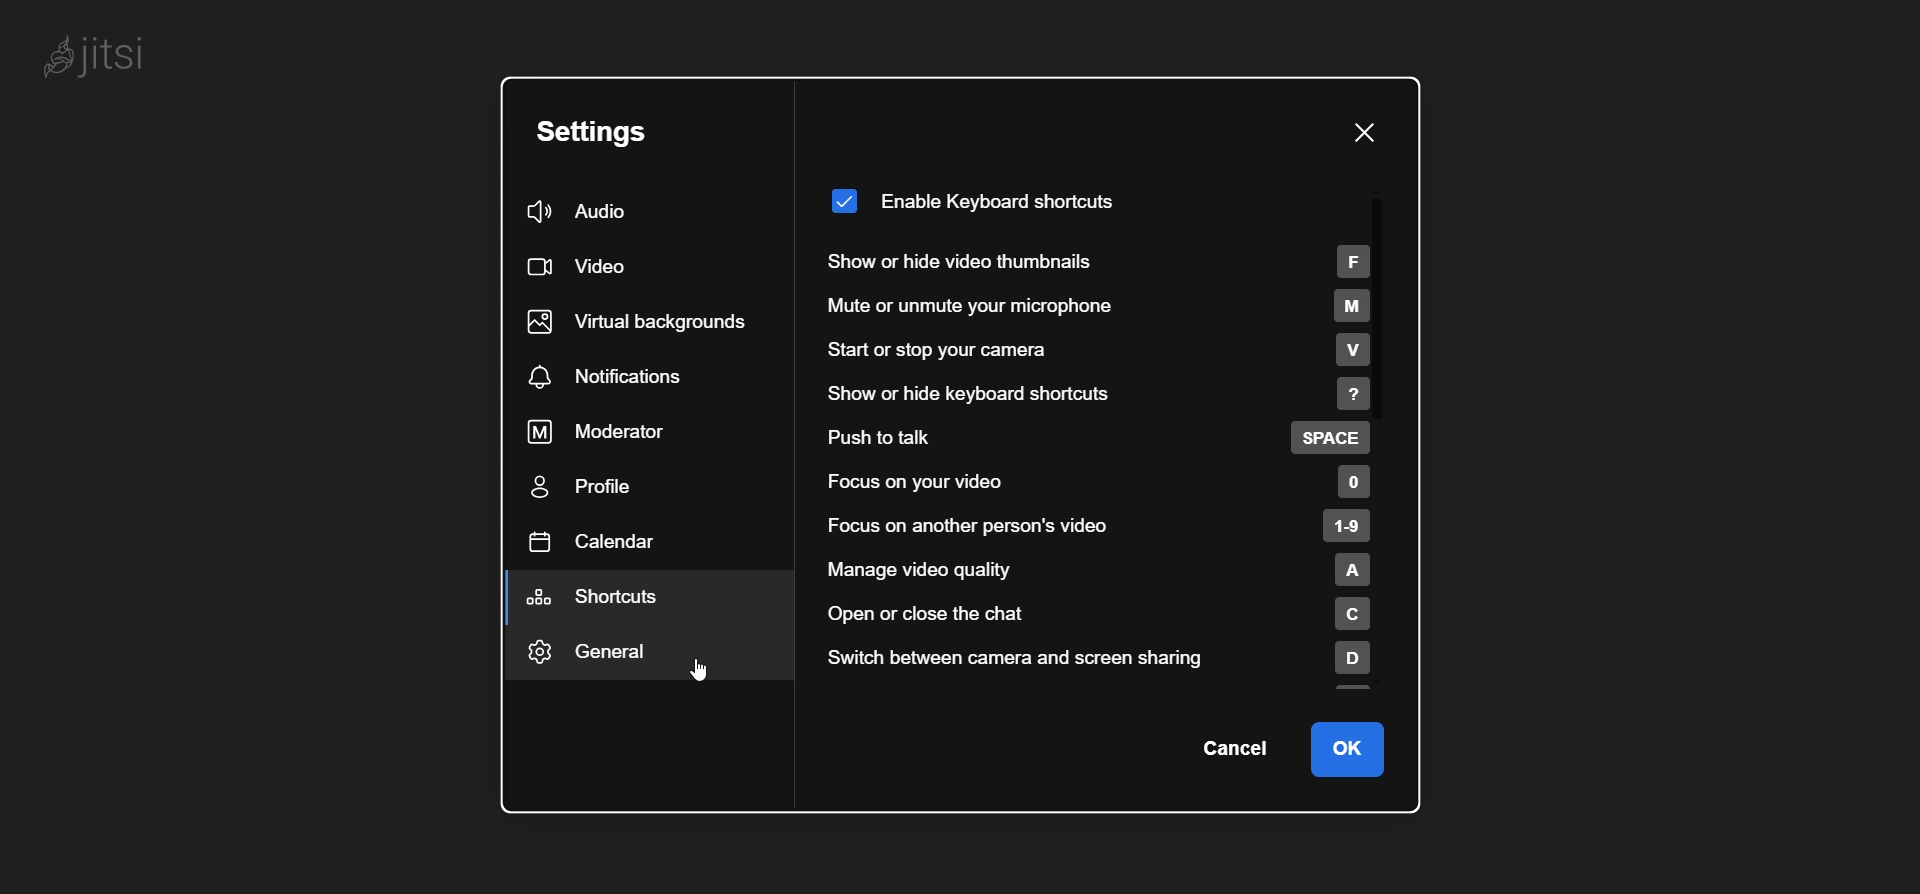 The height and width of the screenshot is (894, 1920). Describe the element at coordinates (1103, 257) in the screenshot. I see `show/hide video thumbnails` at that location.